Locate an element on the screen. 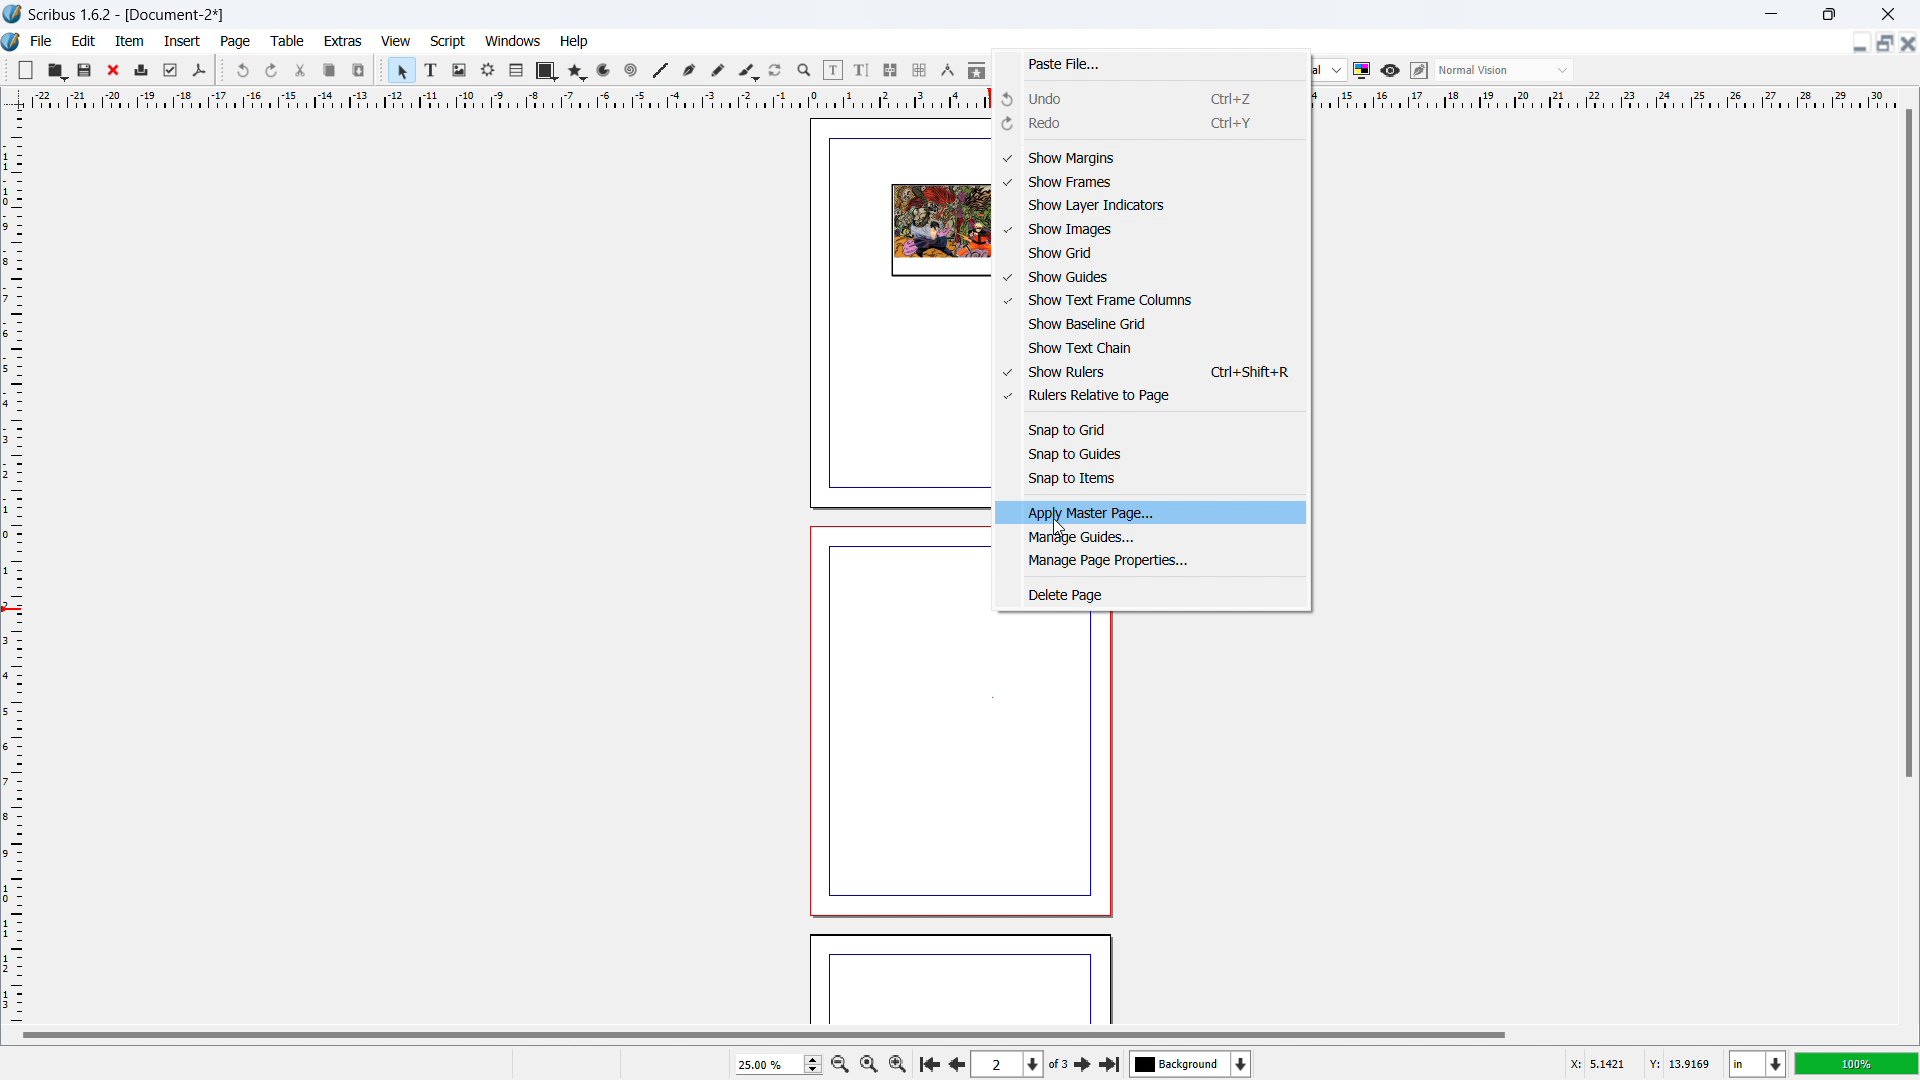 The image size is (1920, 1080). page is located at coordinates (951, 769).